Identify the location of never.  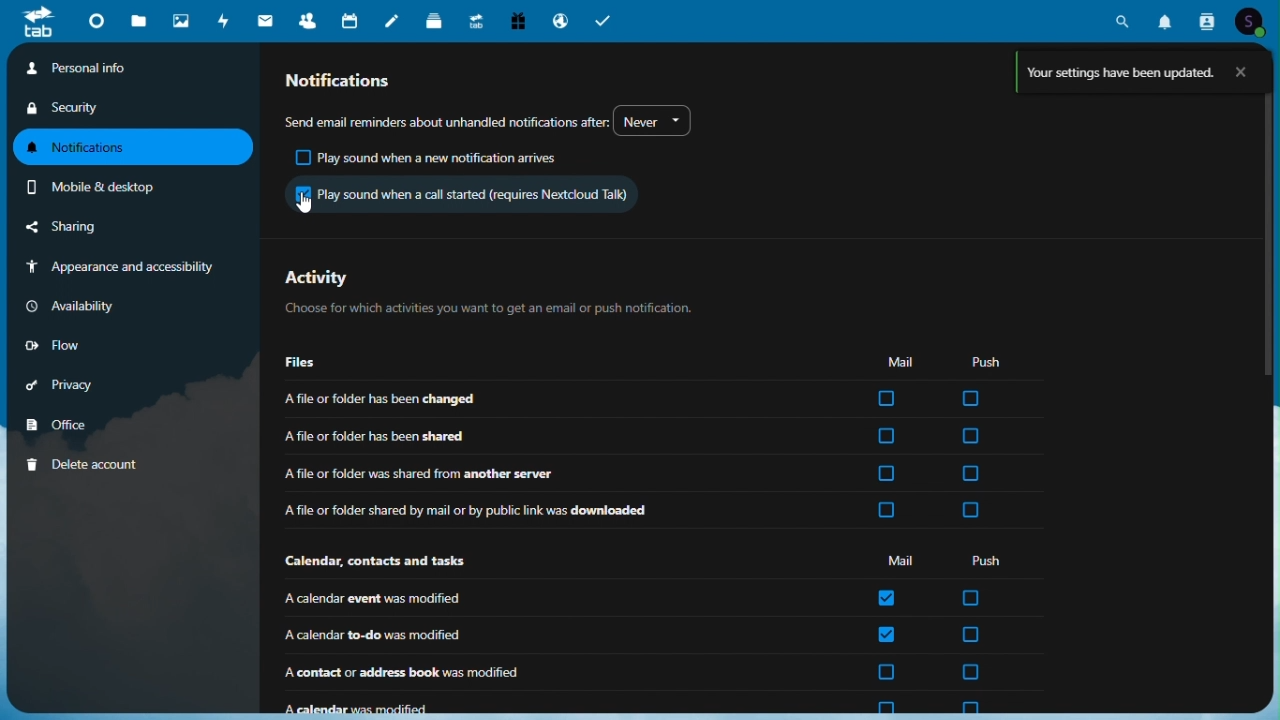
(652, 119).